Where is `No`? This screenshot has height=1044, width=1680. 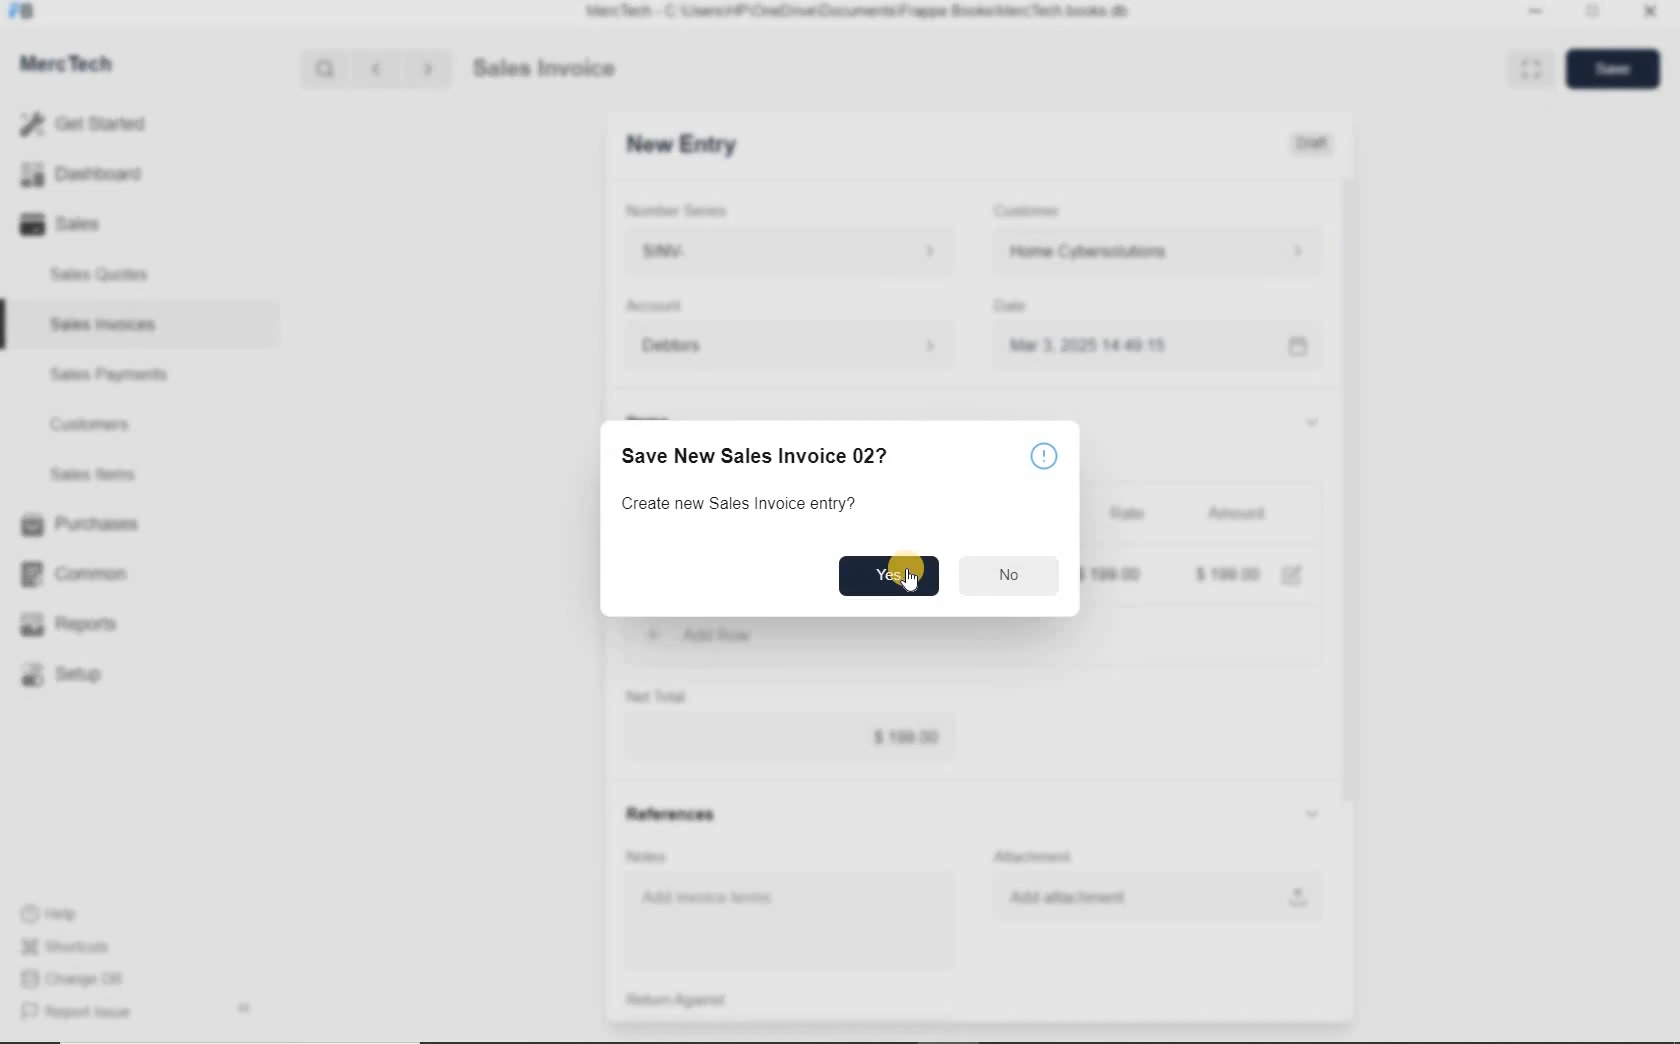
No is located at coordinates (1010, 573).